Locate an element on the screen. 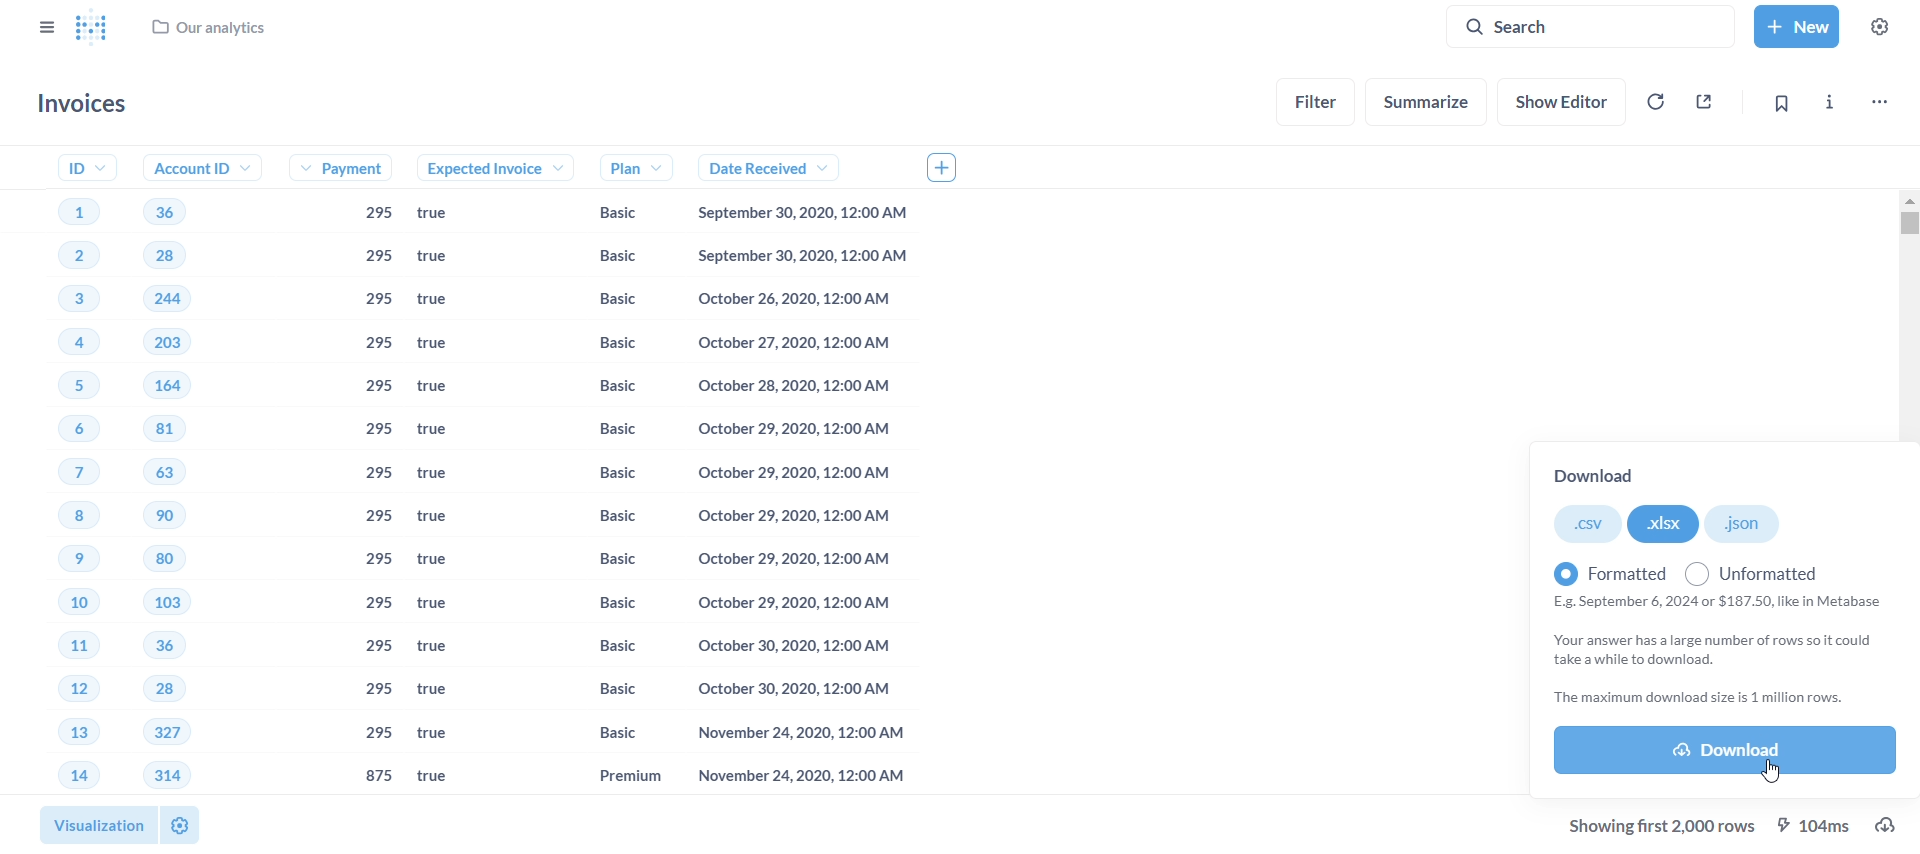 The height and width of the screenshot is (854, 1920). true is located at coordinates (447, 428).